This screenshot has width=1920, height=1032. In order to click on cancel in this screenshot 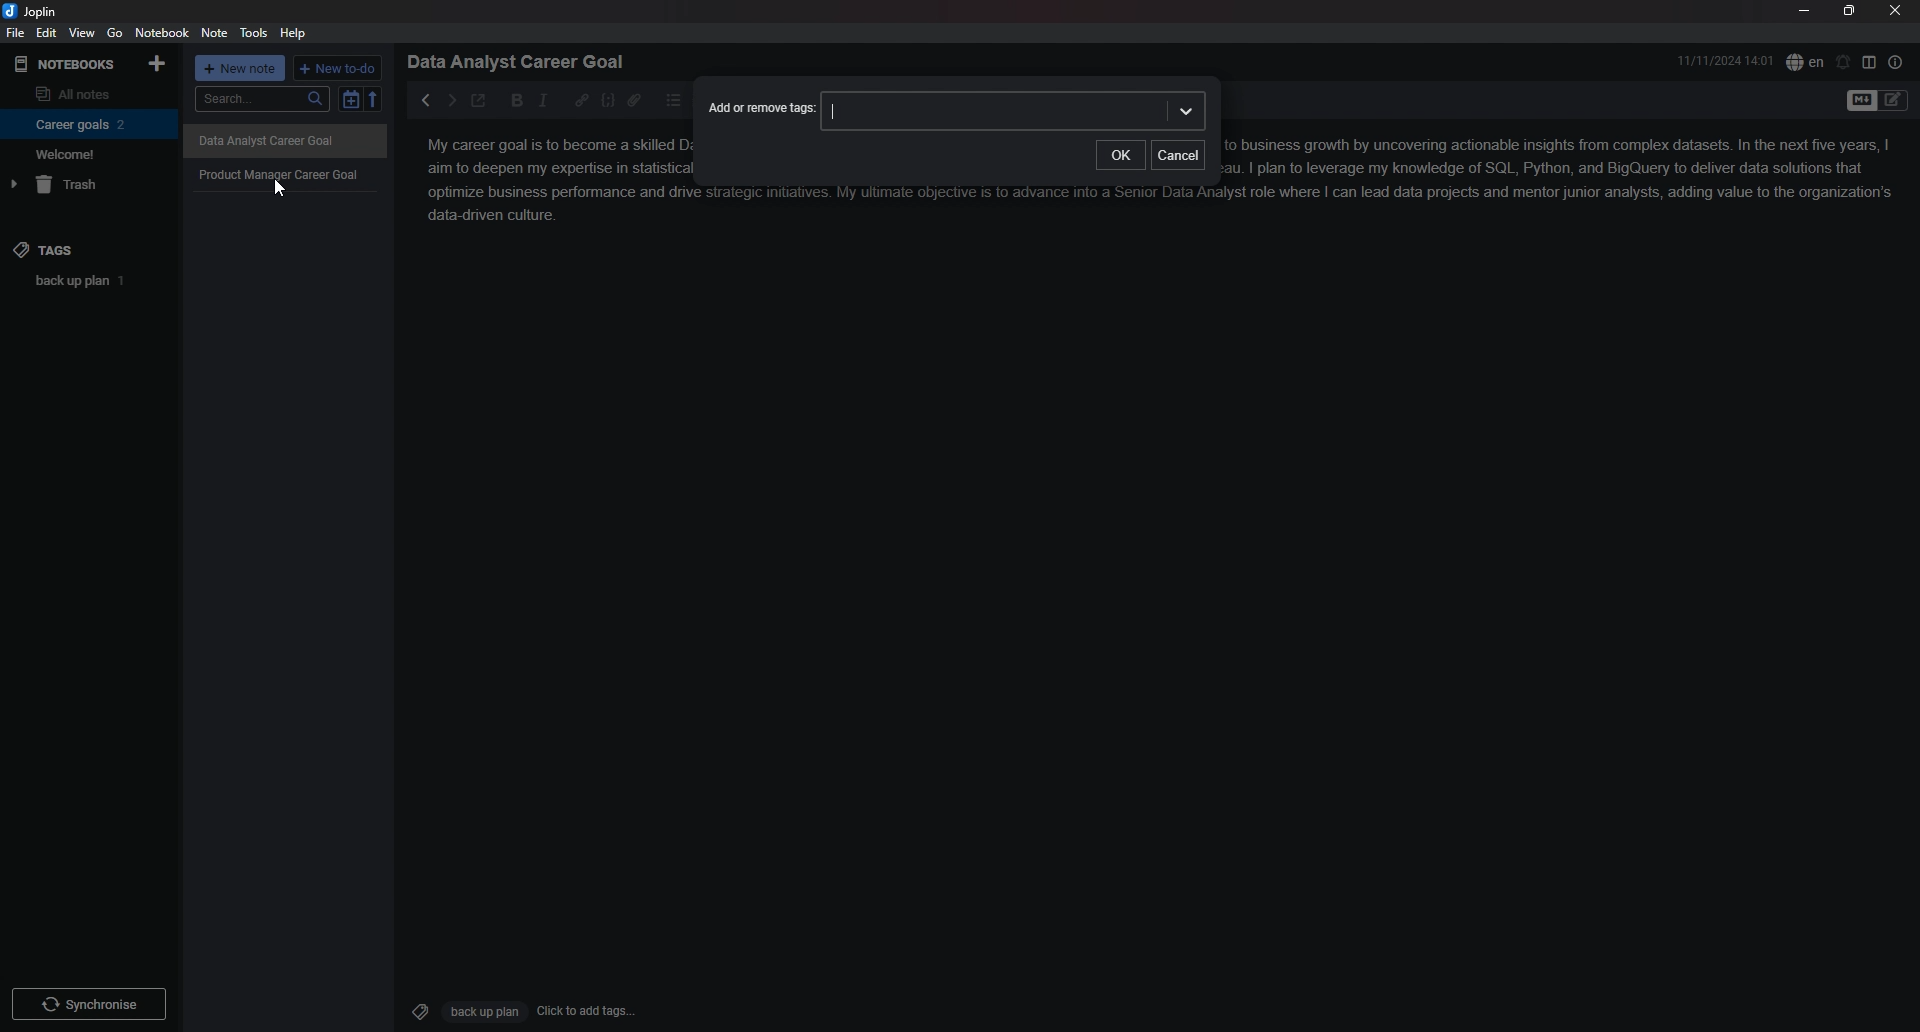, I will do `click(1179, 155)`.